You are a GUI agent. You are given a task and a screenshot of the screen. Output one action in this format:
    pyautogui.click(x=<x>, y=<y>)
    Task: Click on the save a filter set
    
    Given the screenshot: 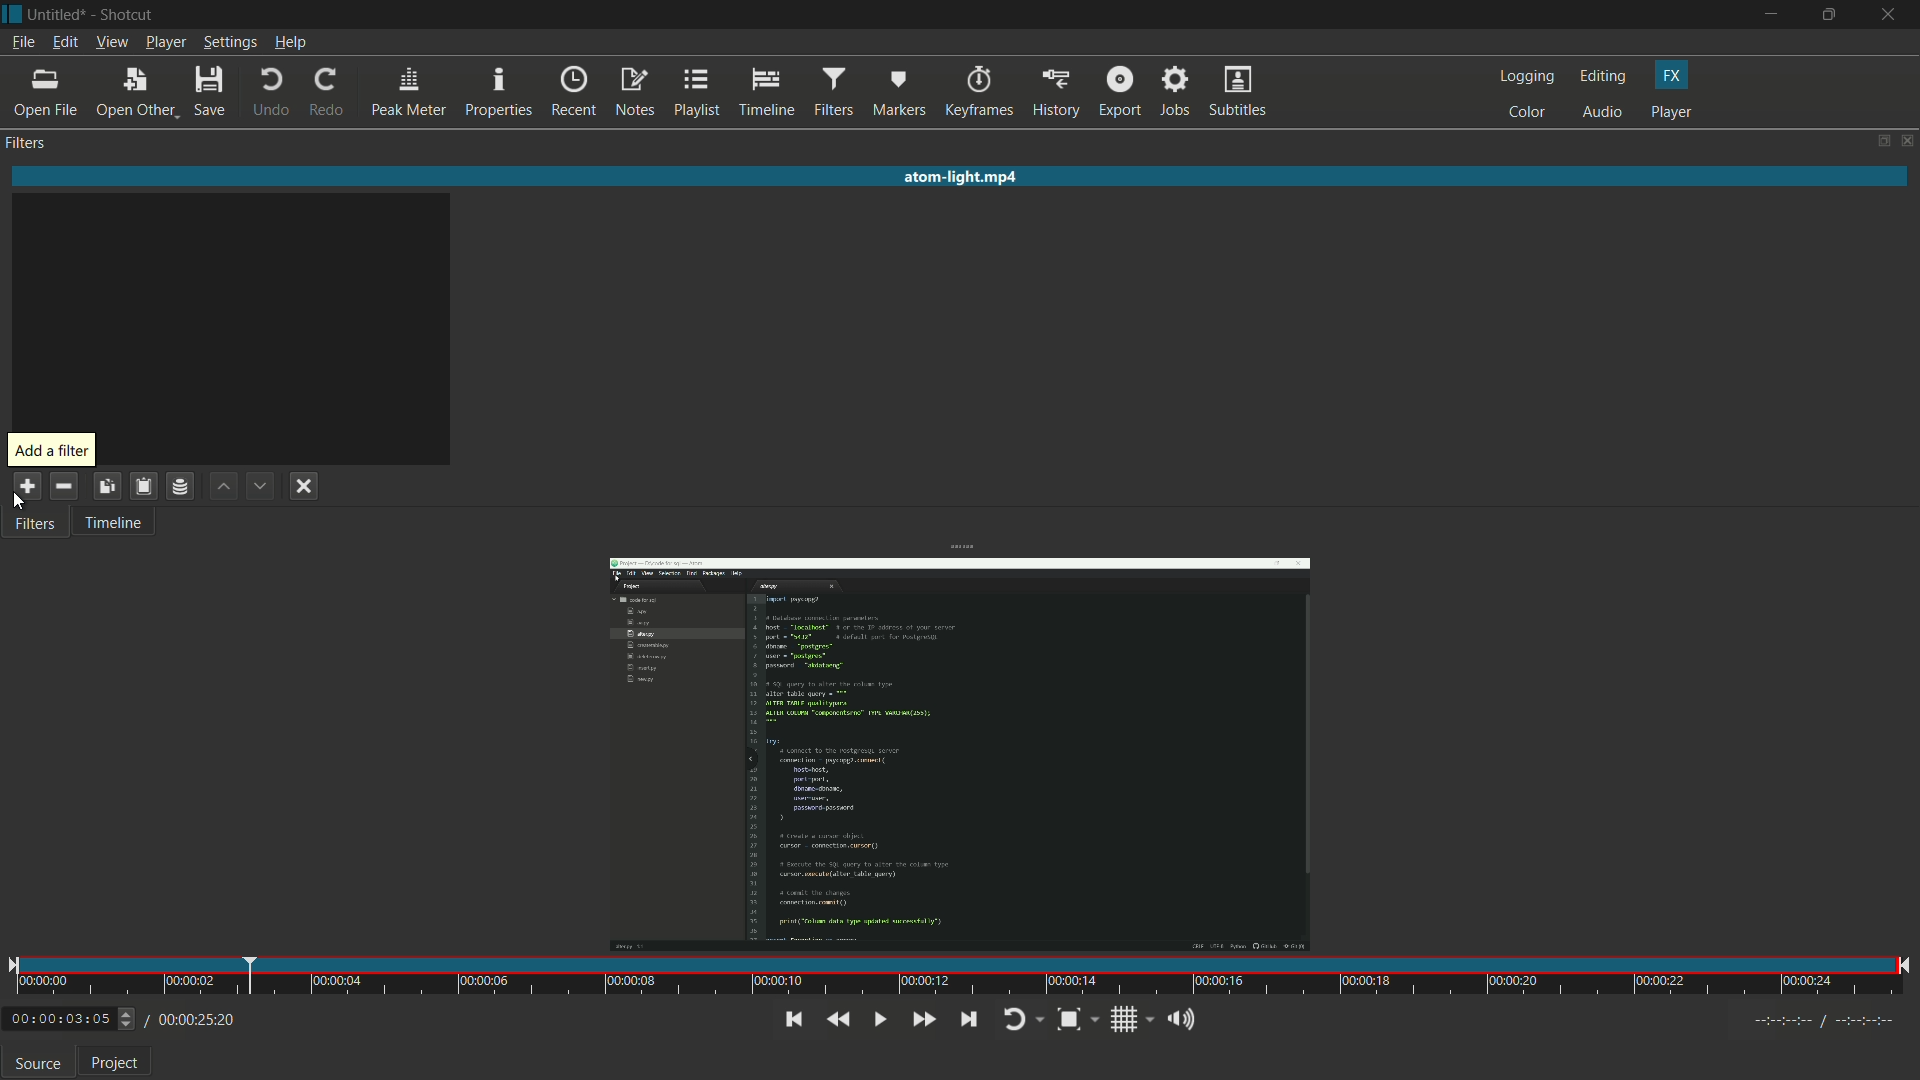 What is the action you would take?
    pyautogui.click(x=178, y=486)
    